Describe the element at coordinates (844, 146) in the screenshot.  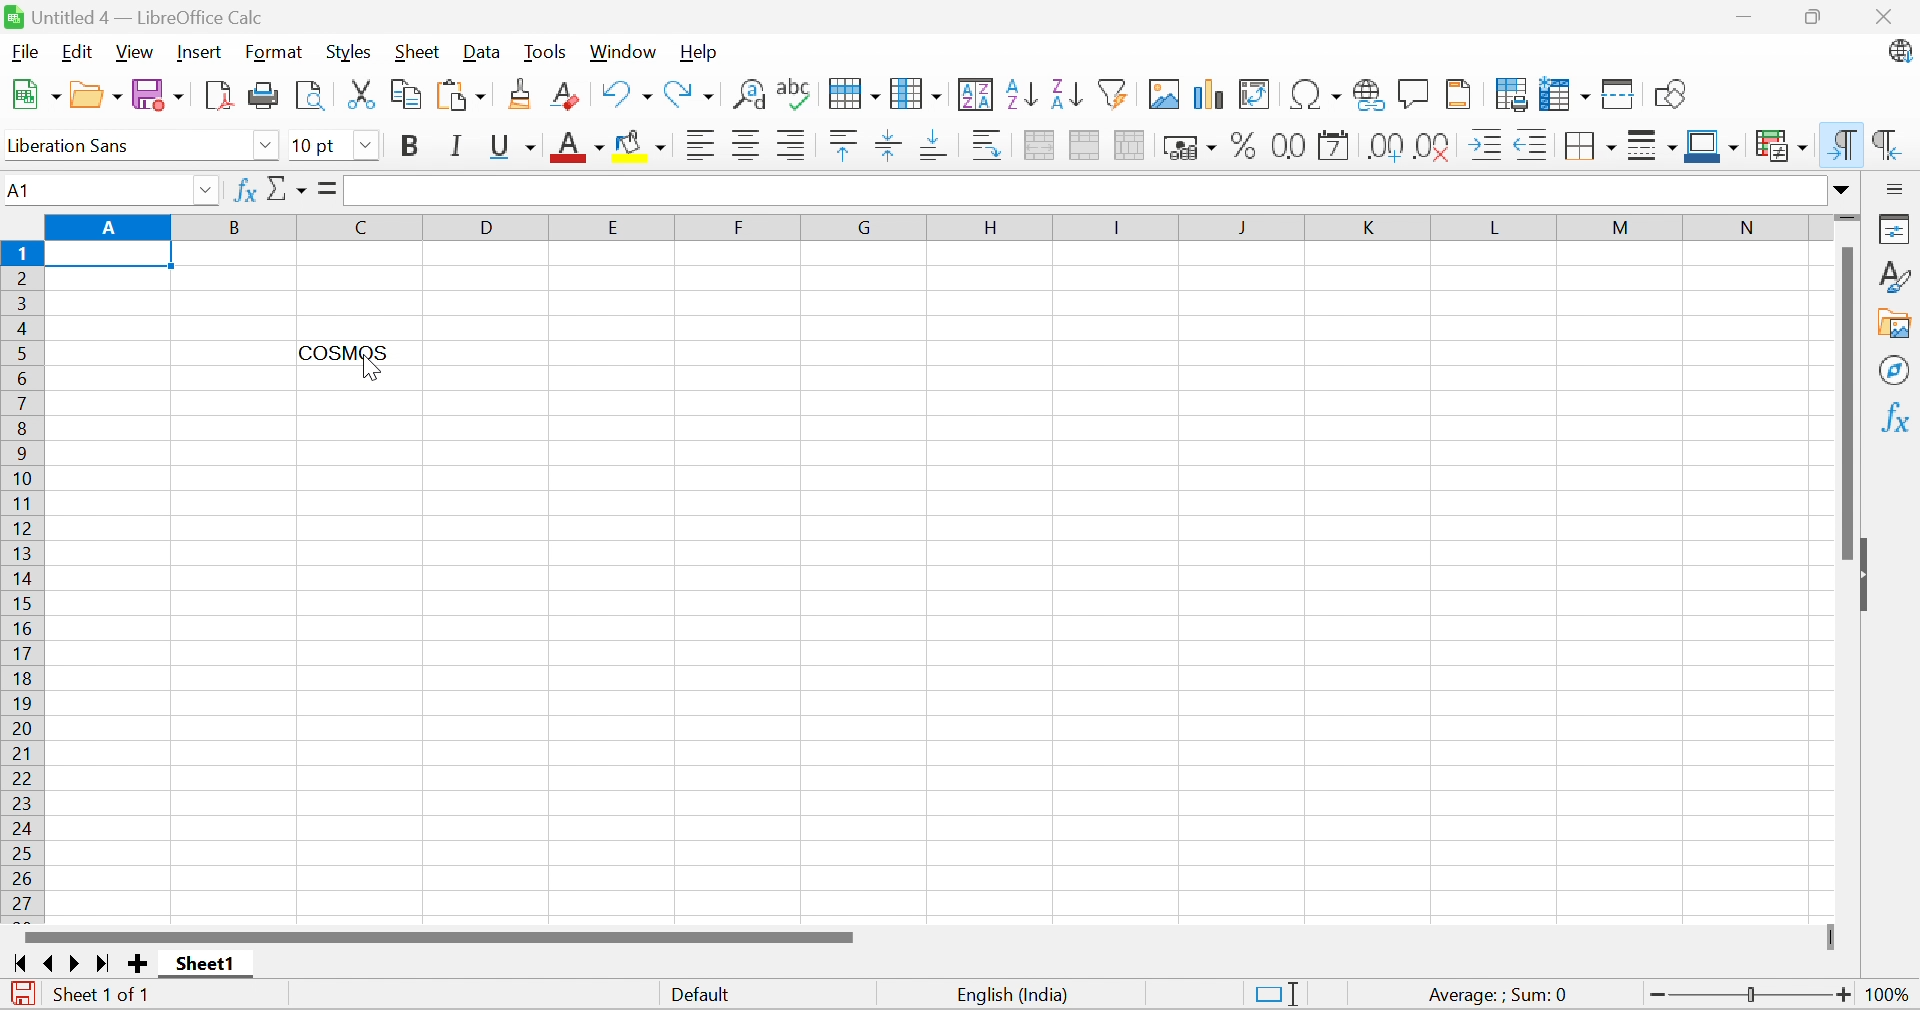
I see `Align Top` at that location.